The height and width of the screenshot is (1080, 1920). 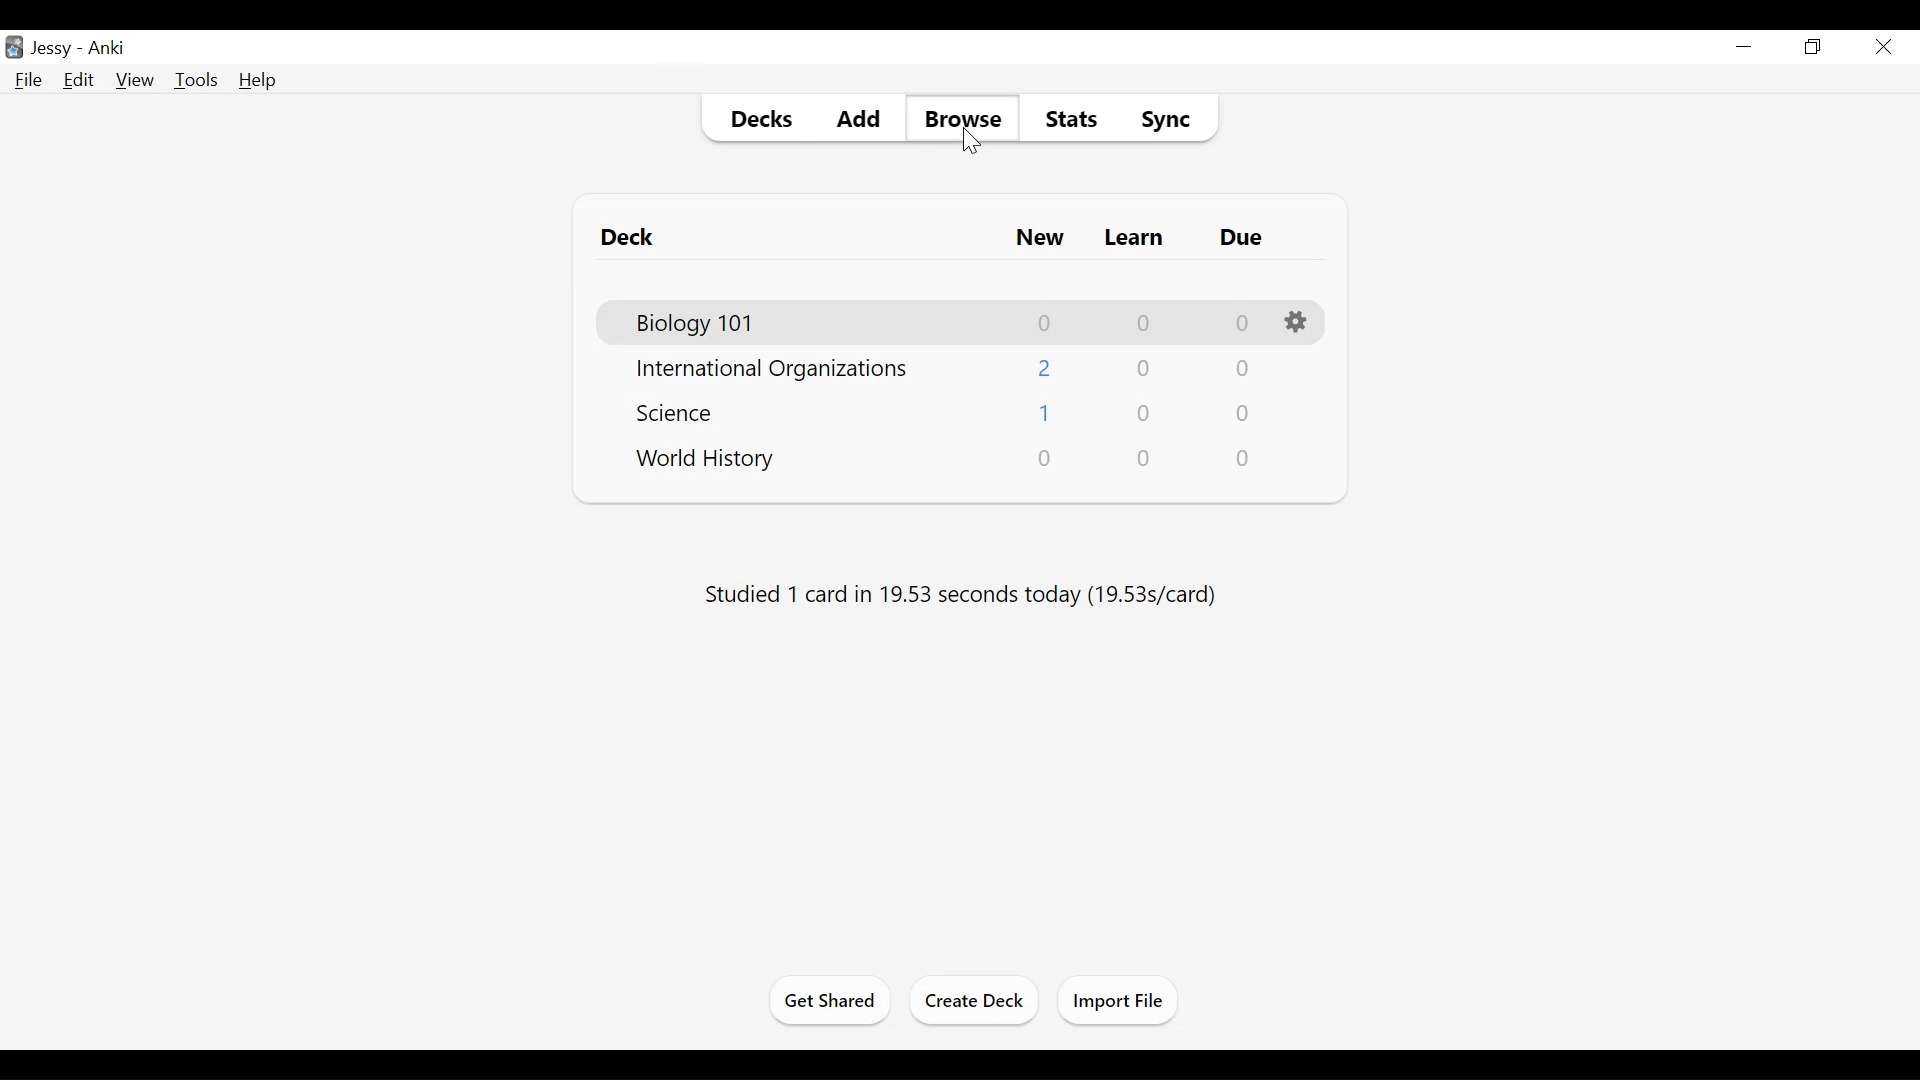 I want to click on Tools, so click(x=195, y=80).